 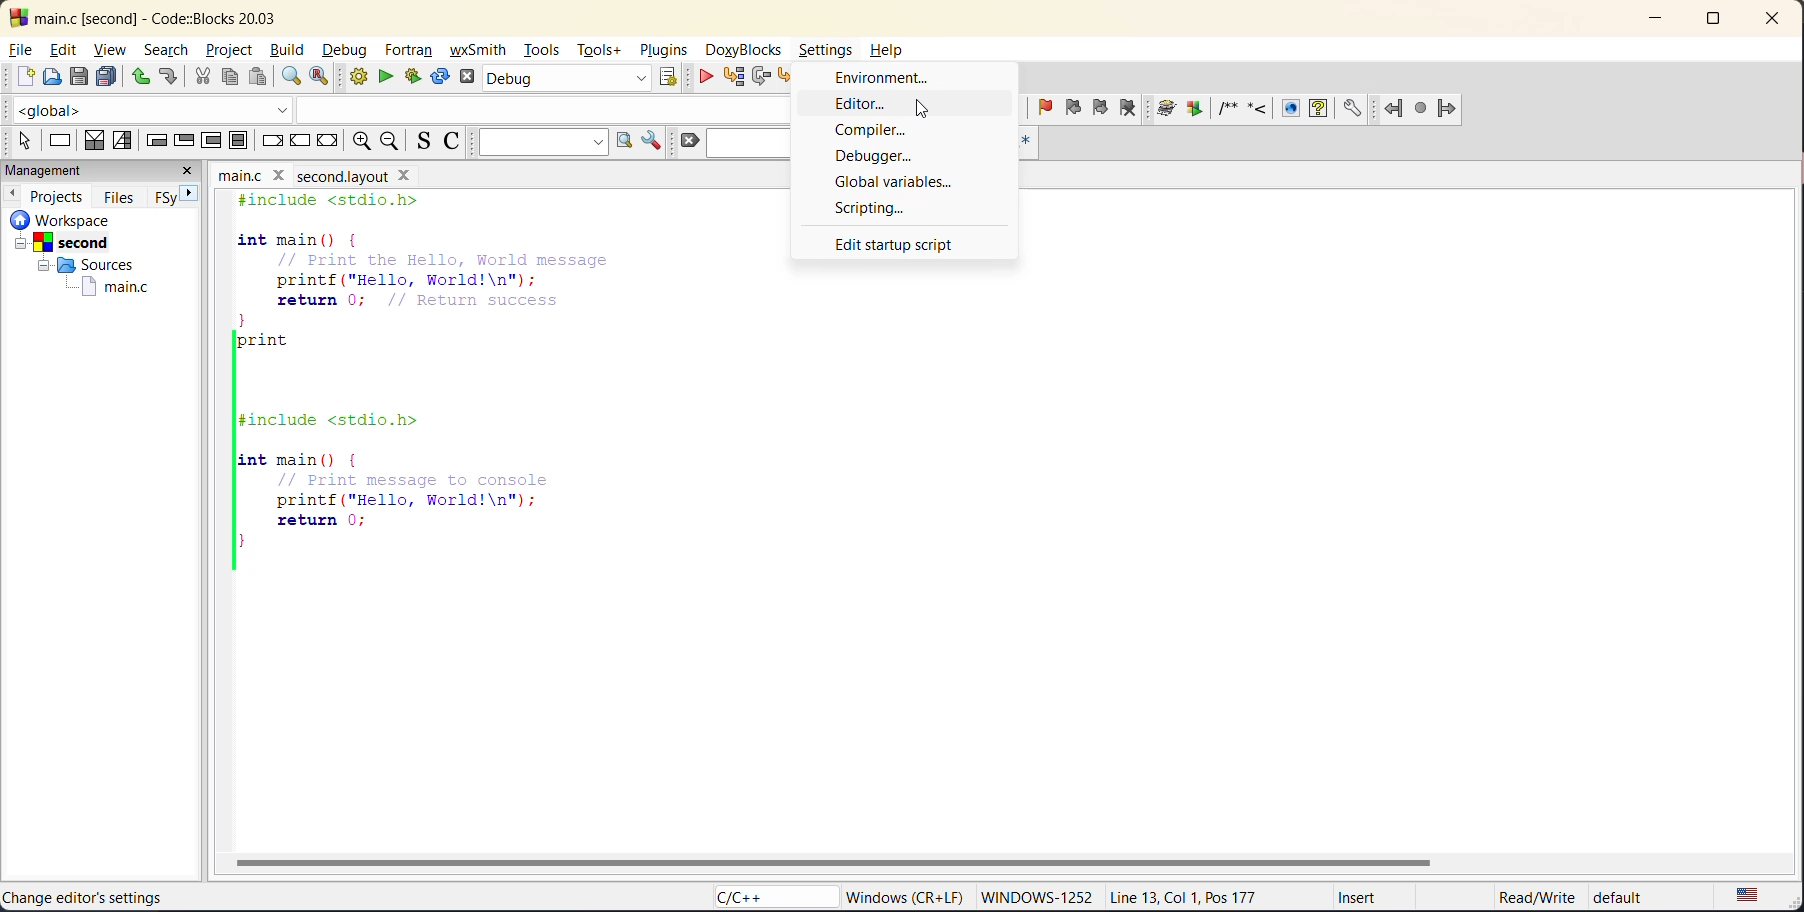 I want to click on zoom out, so click(x=395, y=141).